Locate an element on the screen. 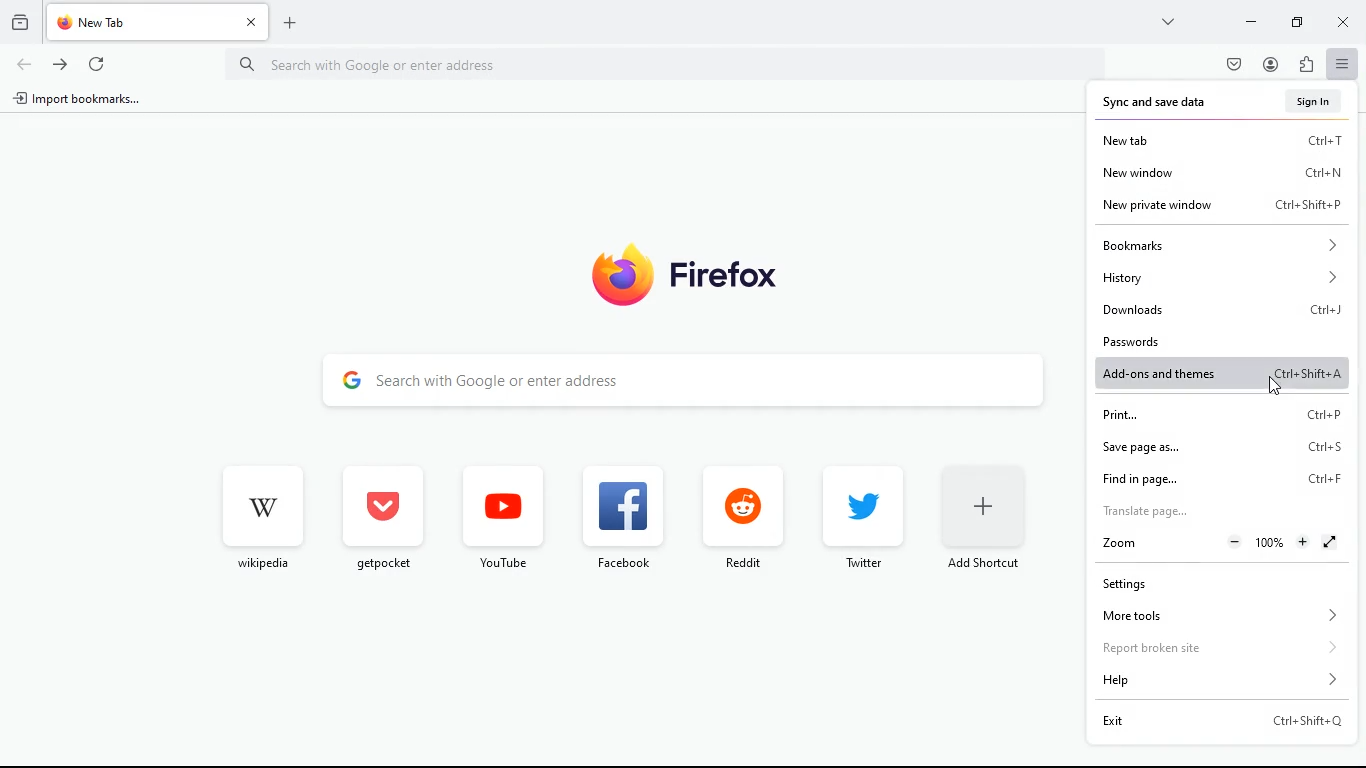 This screenshot has width=1366, height=768. profile is located at coordinates (1271, 68).